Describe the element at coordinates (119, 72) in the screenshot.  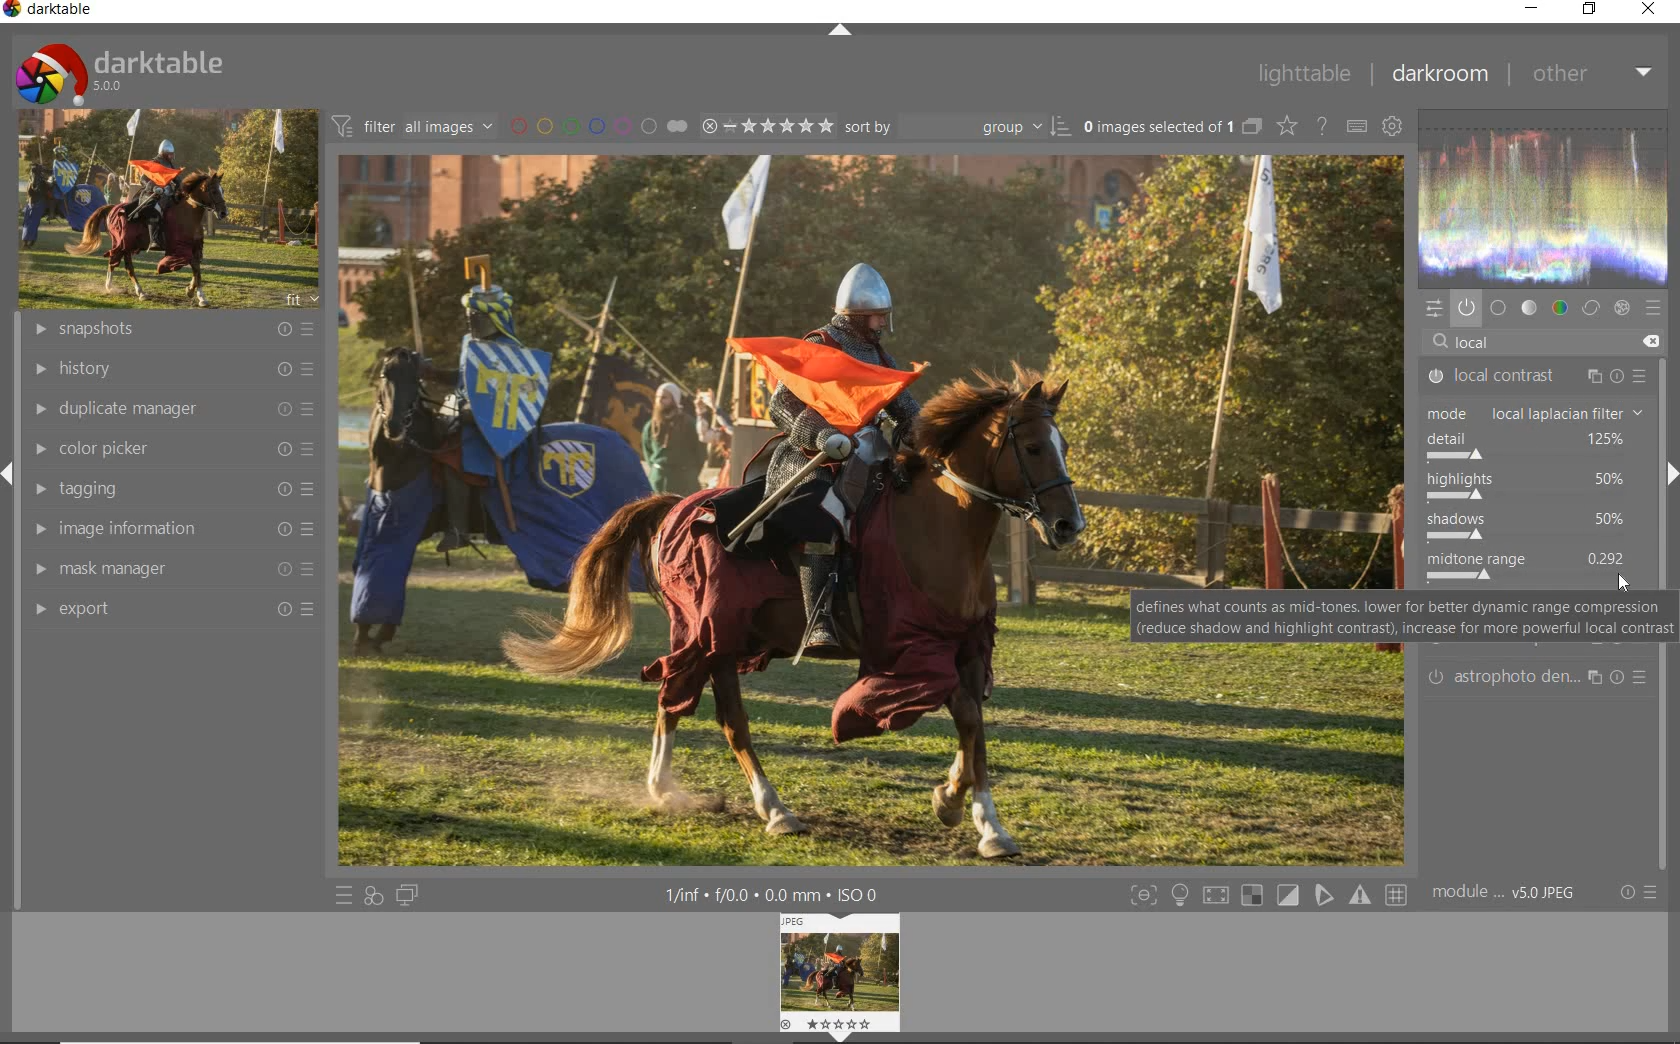
I see `system logo & name` at that location.